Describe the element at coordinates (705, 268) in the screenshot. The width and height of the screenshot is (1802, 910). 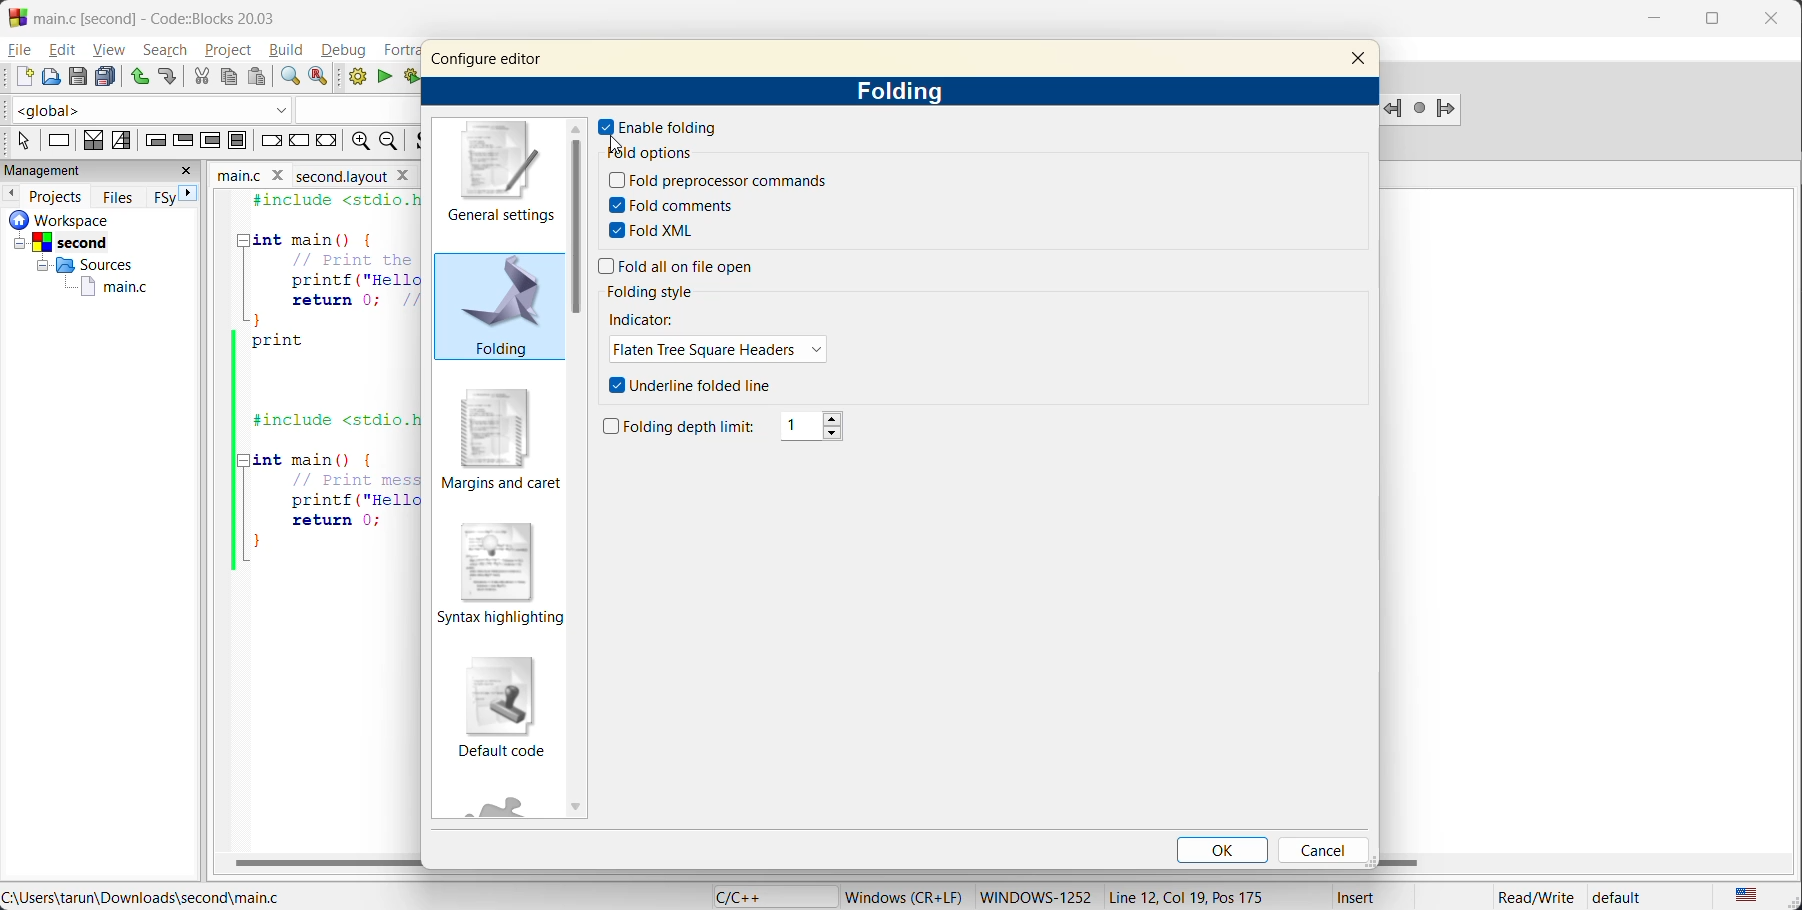
I see `fold all on file open` at that location.